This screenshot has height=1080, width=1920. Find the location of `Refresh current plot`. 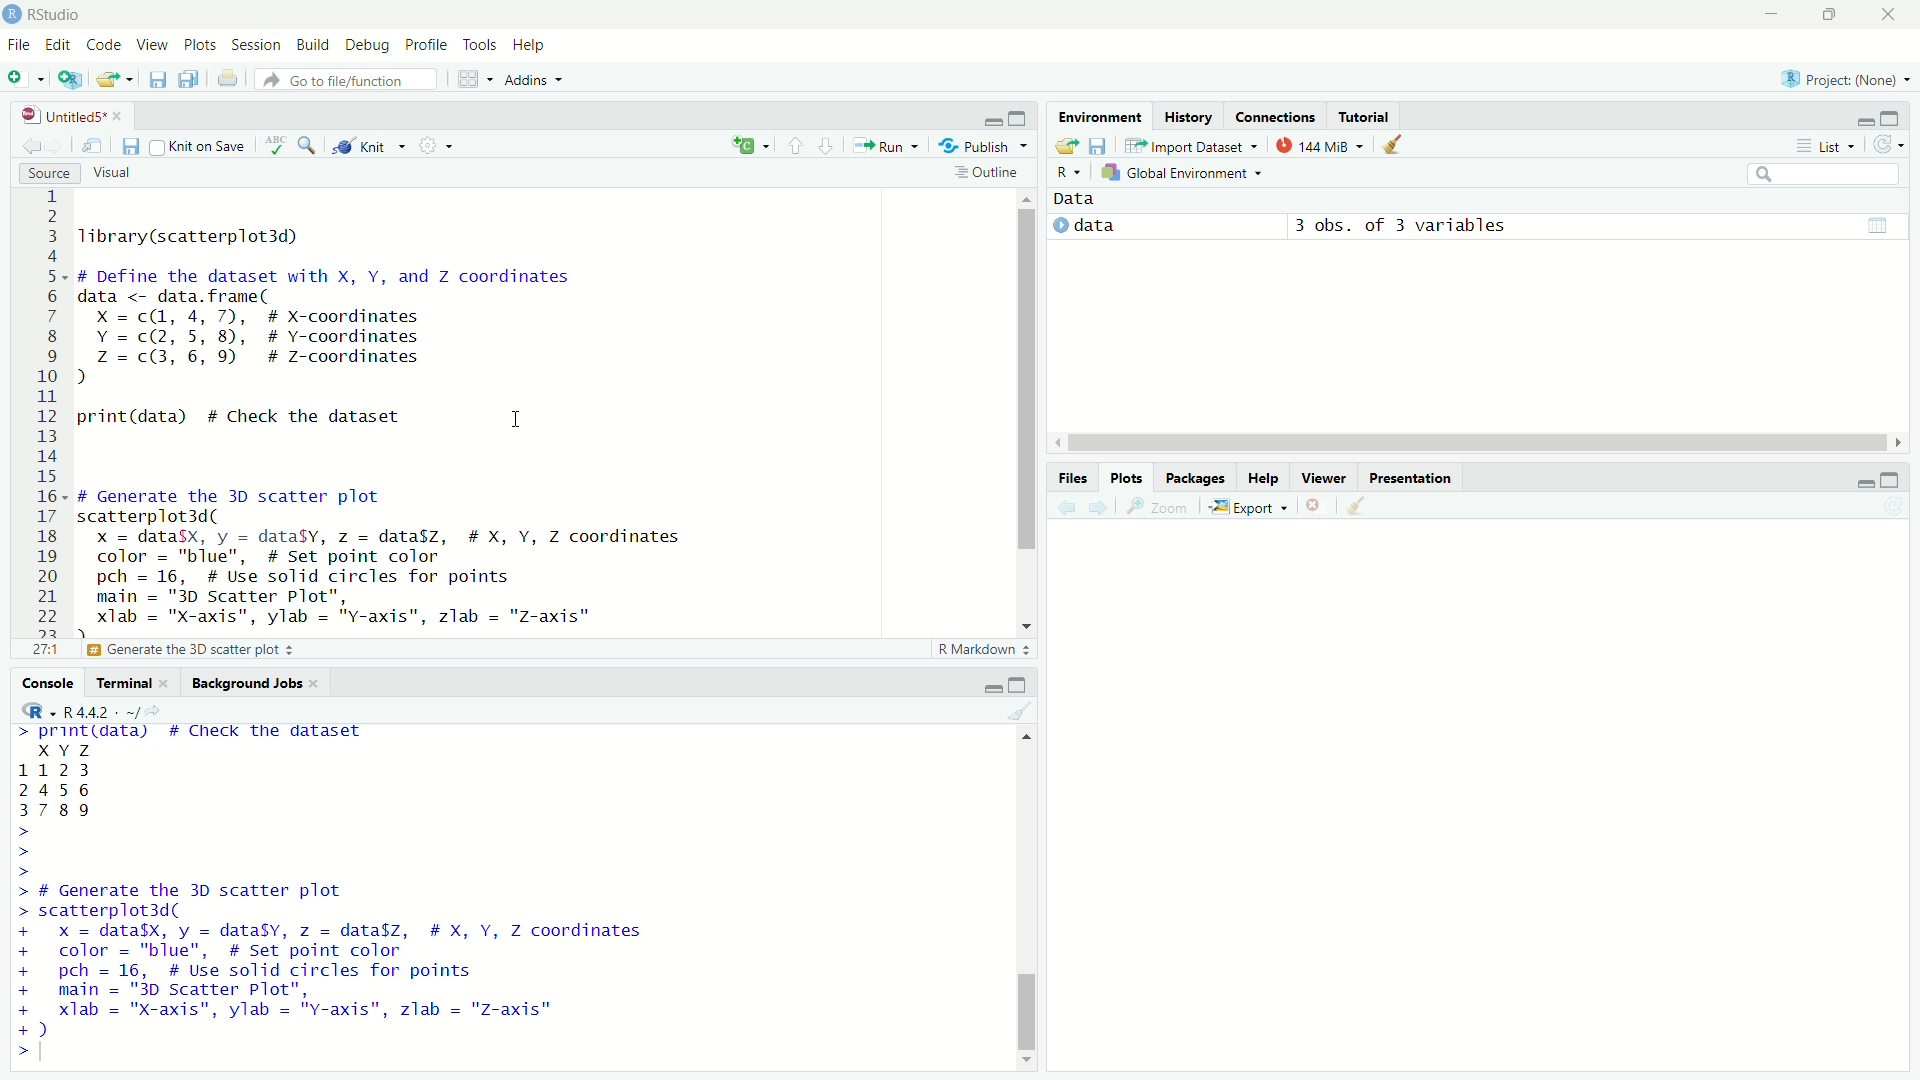

Refresh current plot is located at coordinates (1890, 509).